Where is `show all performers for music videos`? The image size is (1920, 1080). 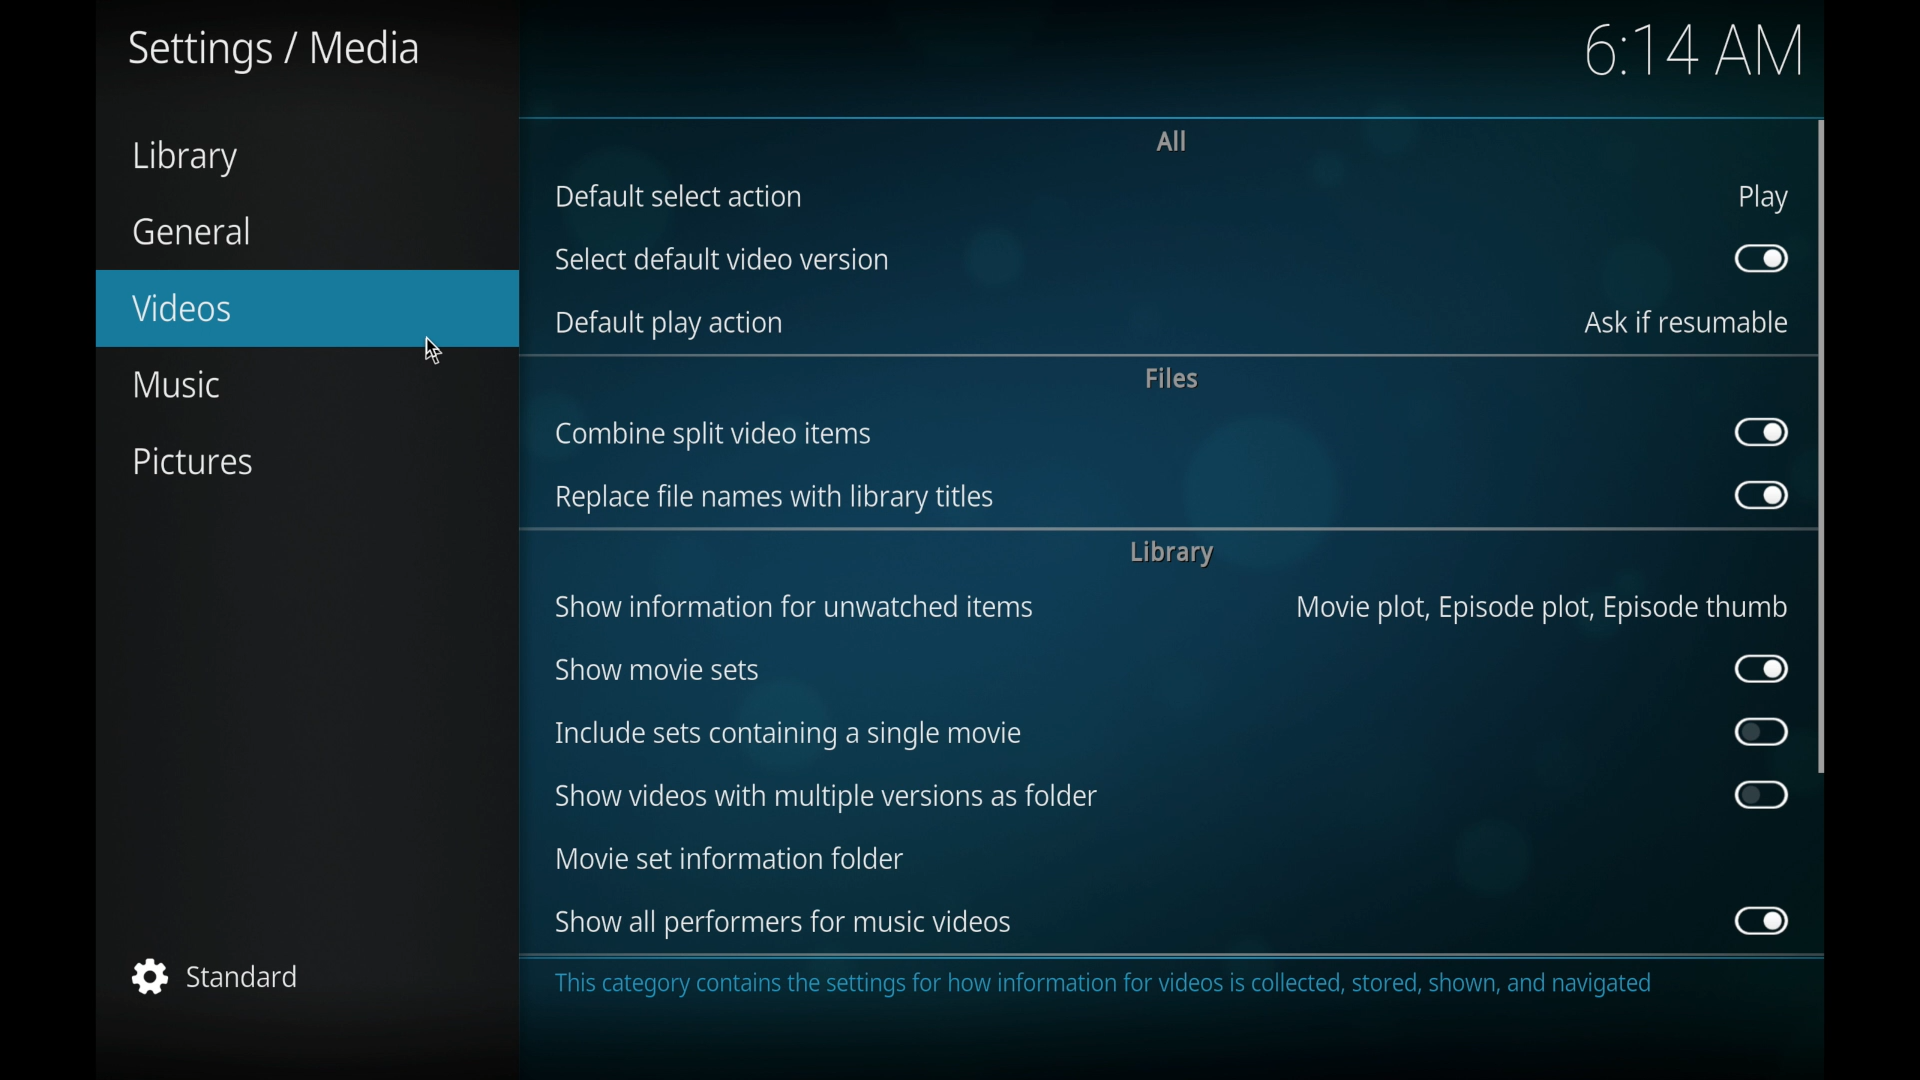
show all performers for music videos is located at coordinates (786, 924).